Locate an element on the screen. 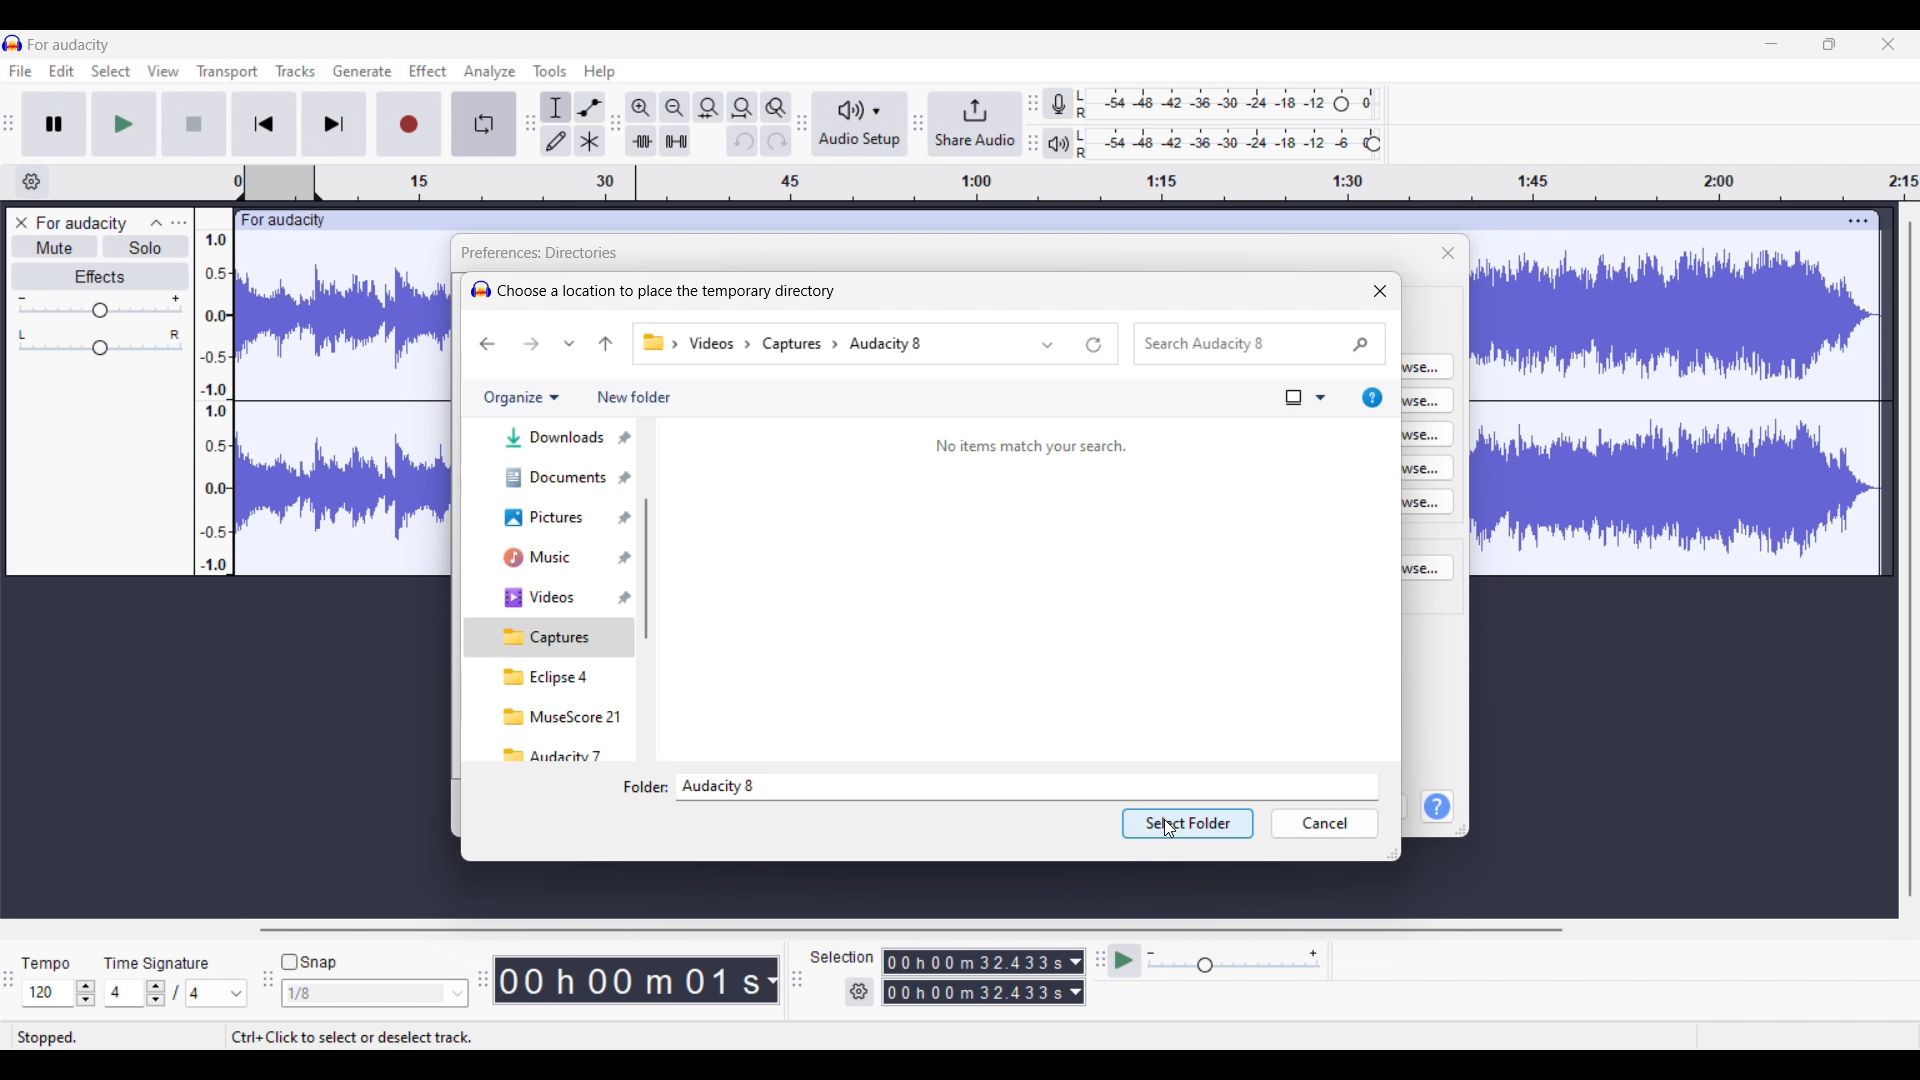 This screenshot has width=1920, height=1080. Edit menu is located at coordinates (62, 71).